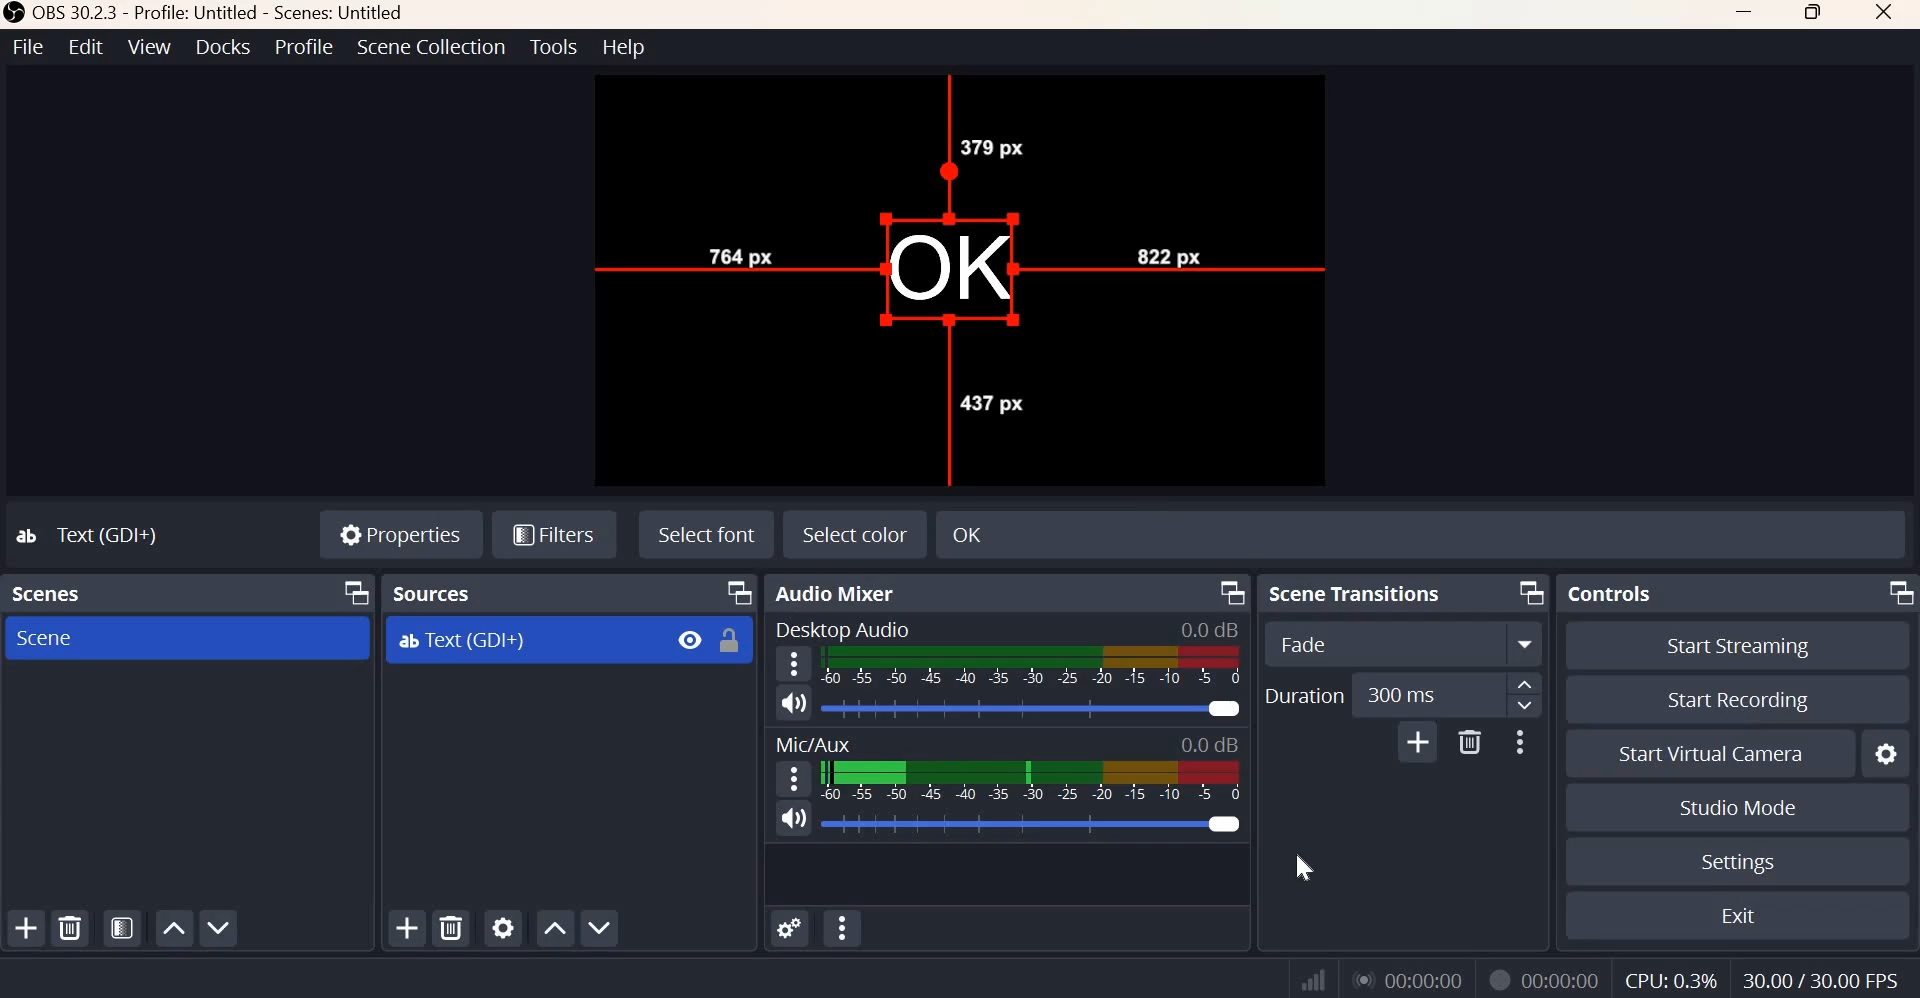 This screenshot has width=1920, height=998. I want to click on hamburger menu, so click(790, 664).